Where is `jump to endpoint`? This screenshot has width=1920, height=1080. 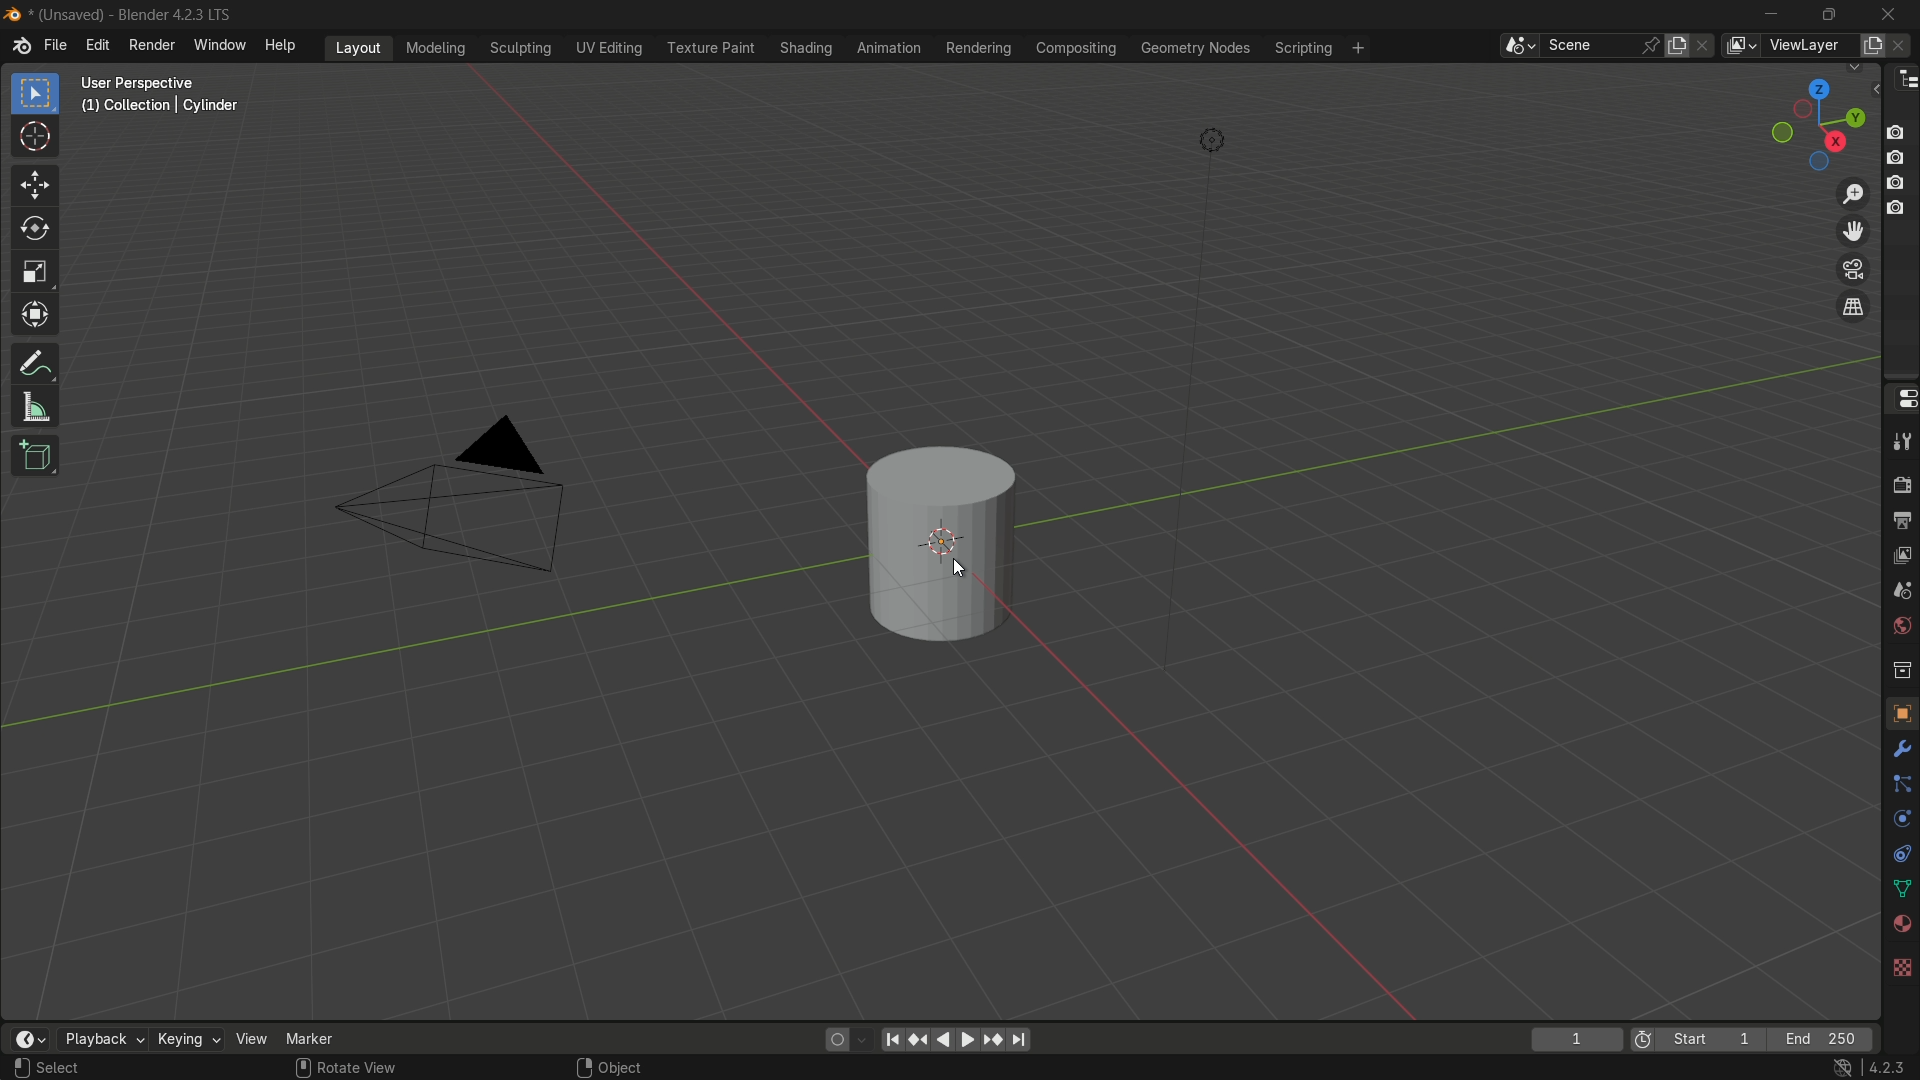
jump to endpoint is located at coordinates (891, 1039).